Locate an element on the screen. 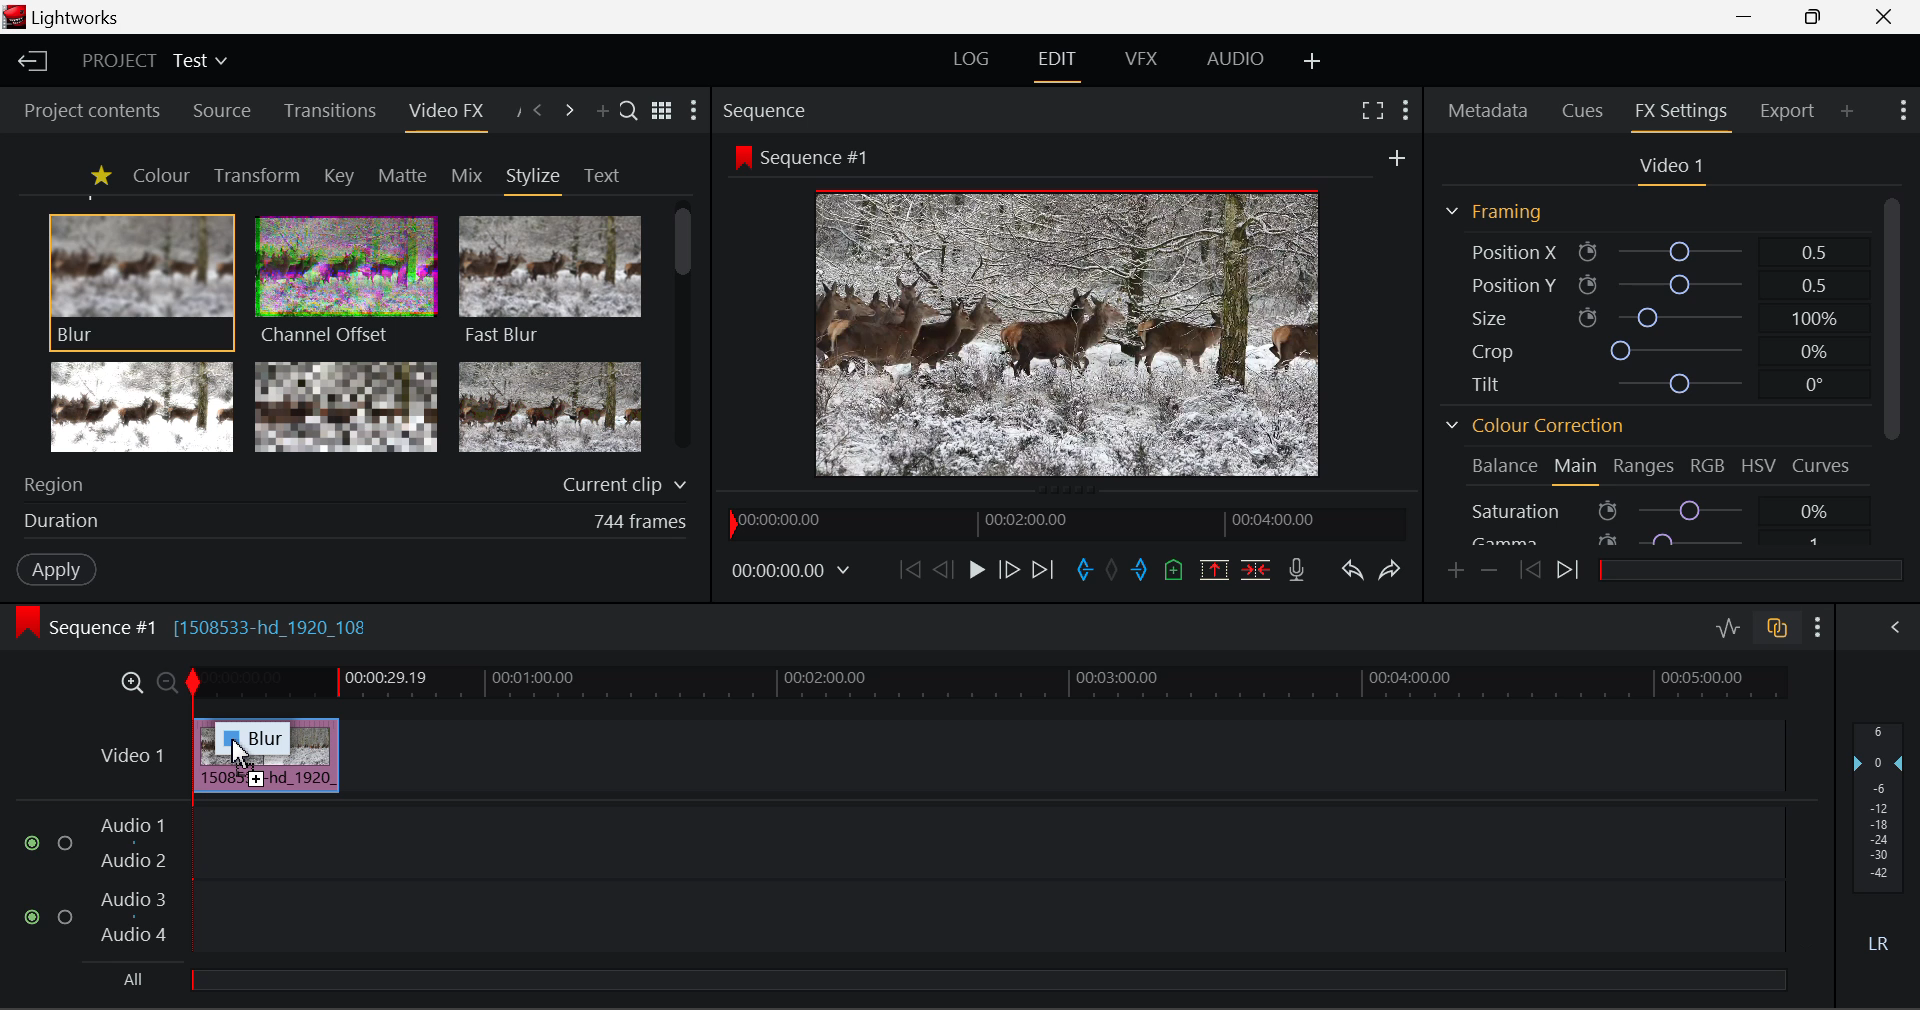 The width and height of the screenshot is (1920, 1010). Balance is located at coordinates (1504, 469).